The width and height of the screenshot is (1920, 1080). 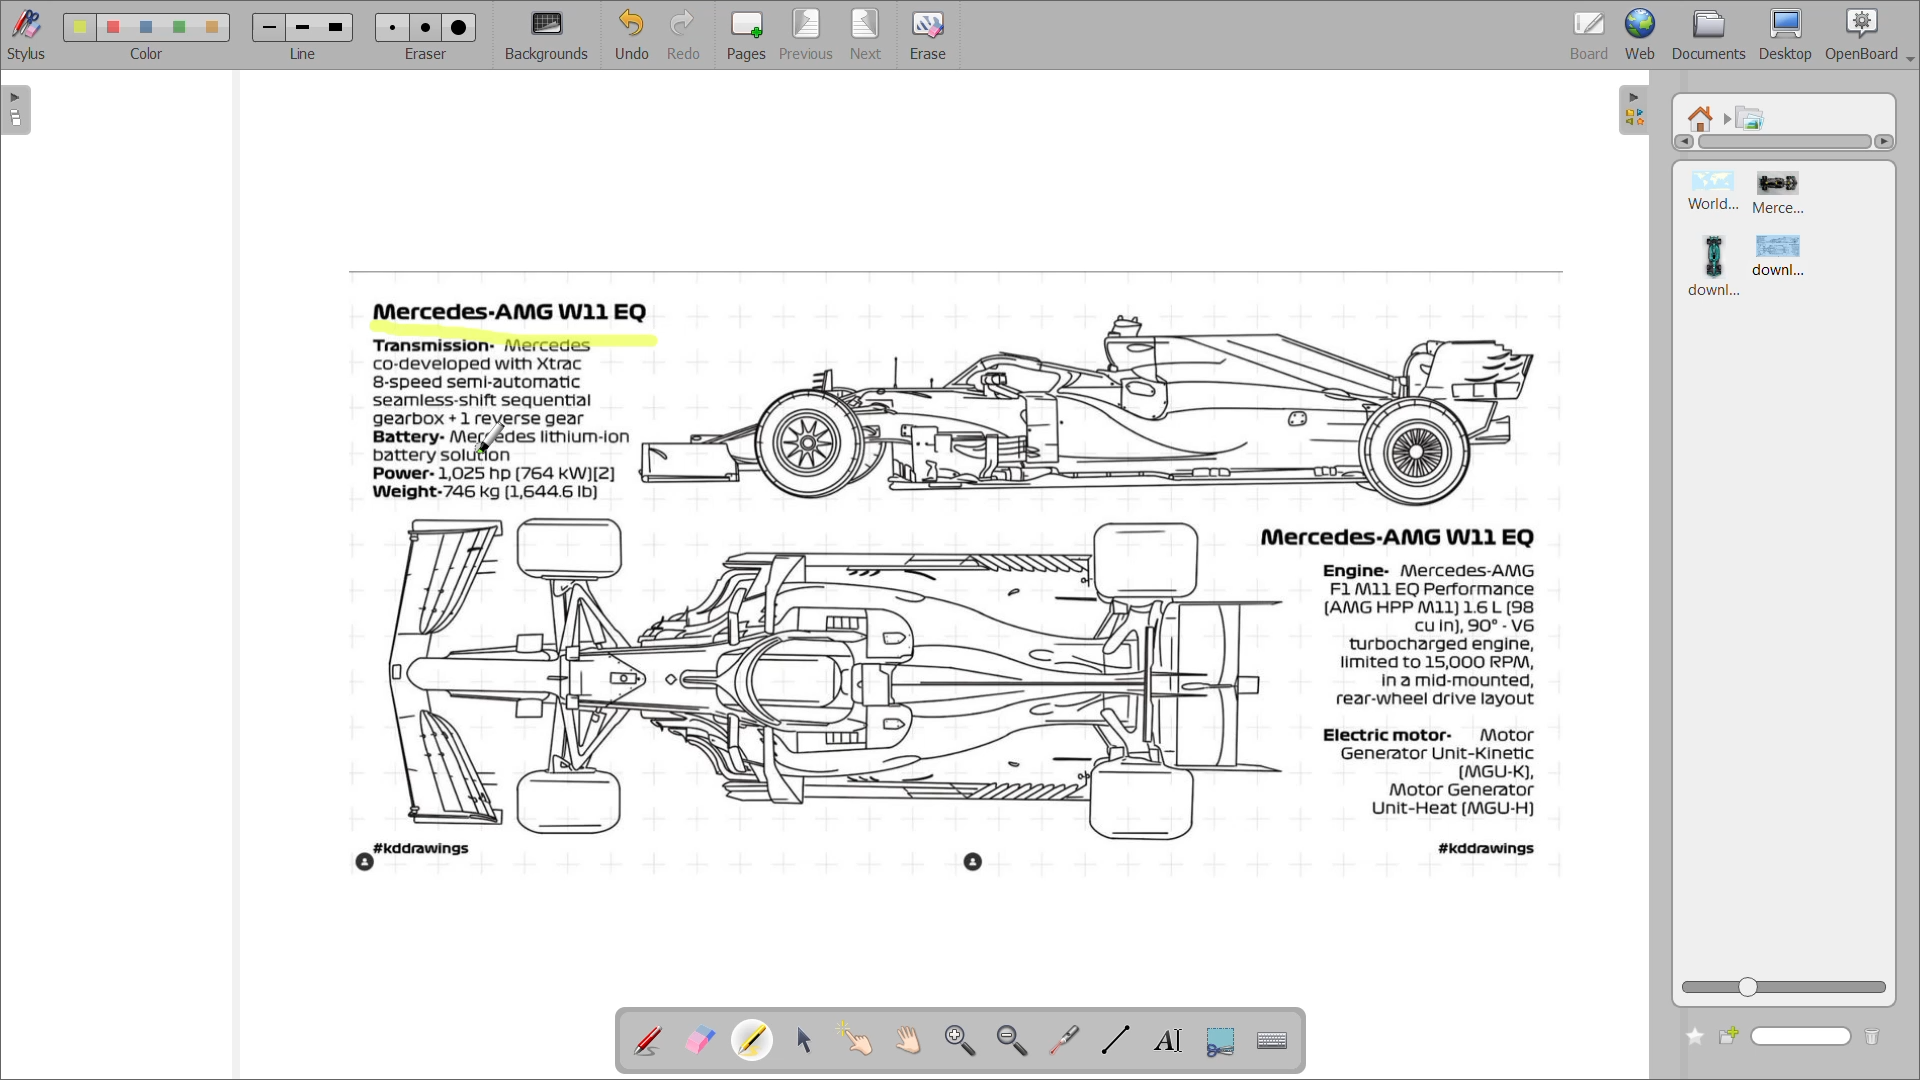 What do you see at coordinates (1732, 1037) in the screenshot?
I see `create new folder` at bounding box center [1732, 1037].